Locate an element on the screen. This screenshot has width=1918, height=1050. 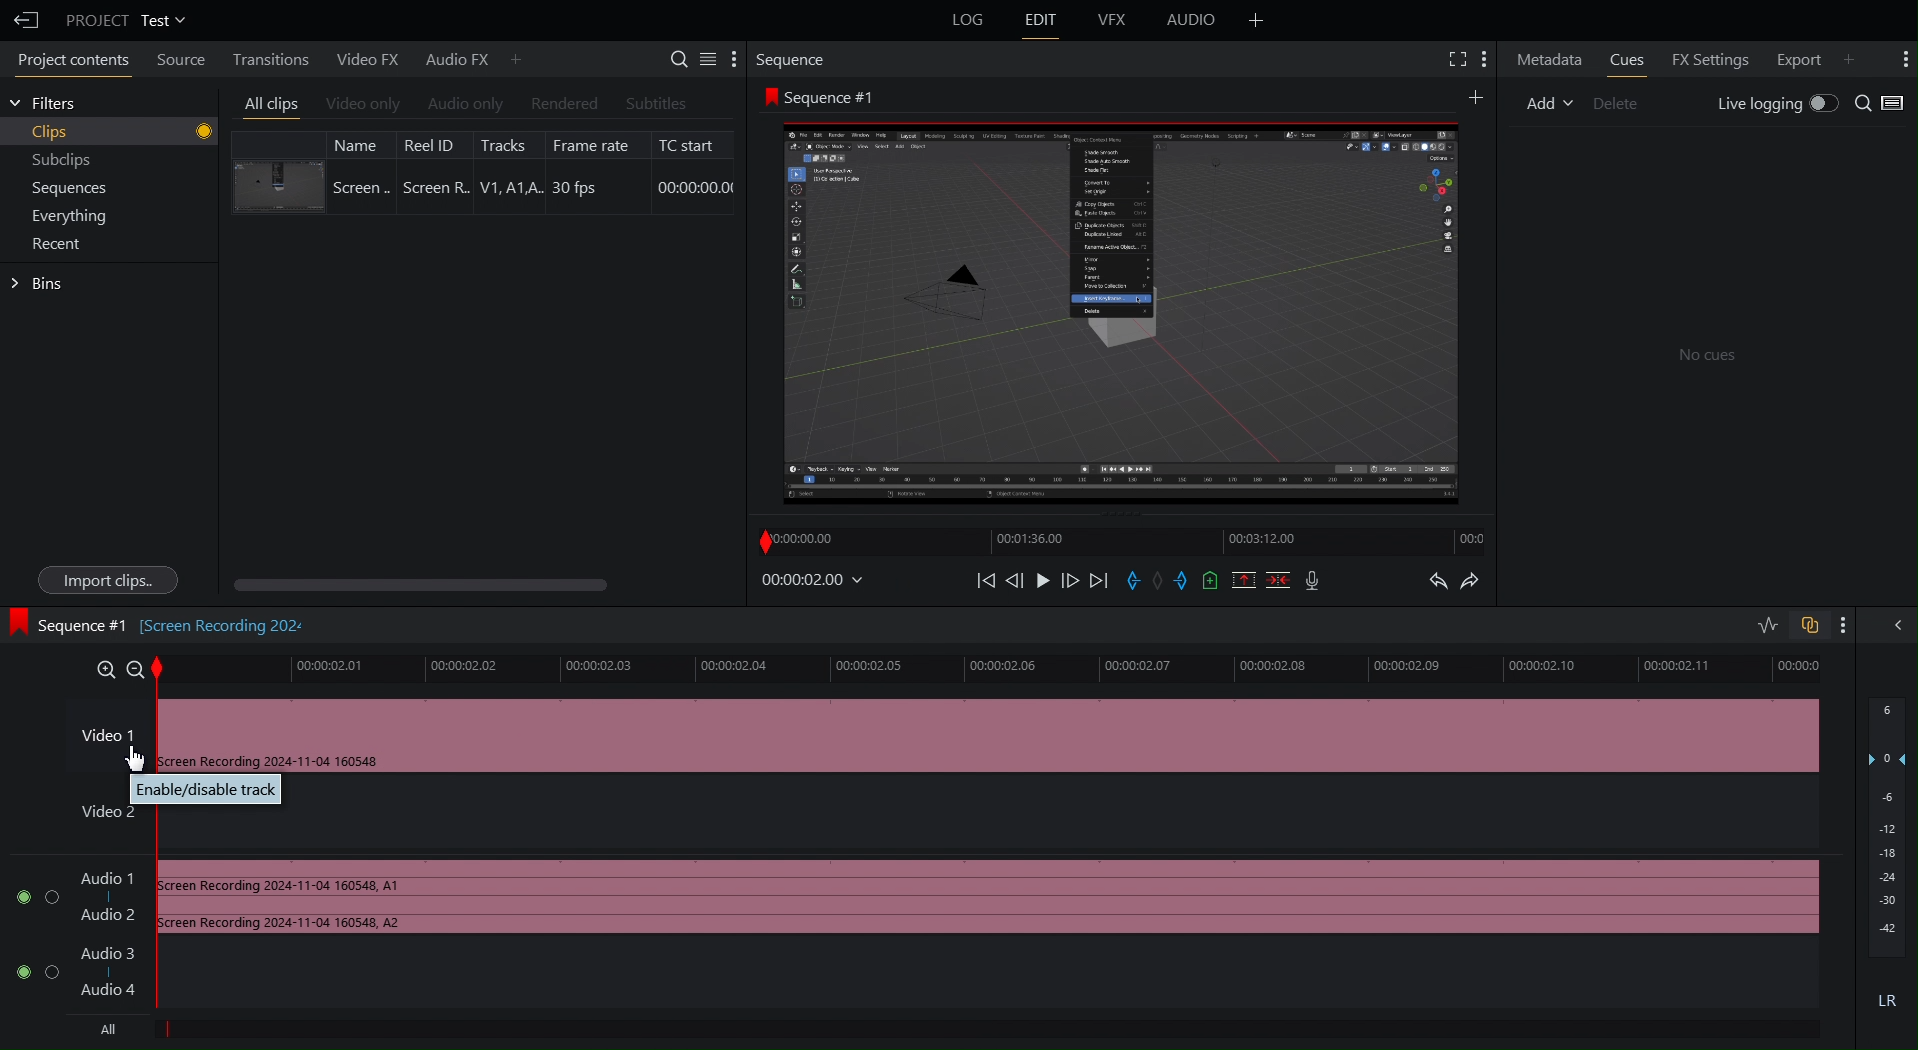
Export is located at coordinates (1809, 60).